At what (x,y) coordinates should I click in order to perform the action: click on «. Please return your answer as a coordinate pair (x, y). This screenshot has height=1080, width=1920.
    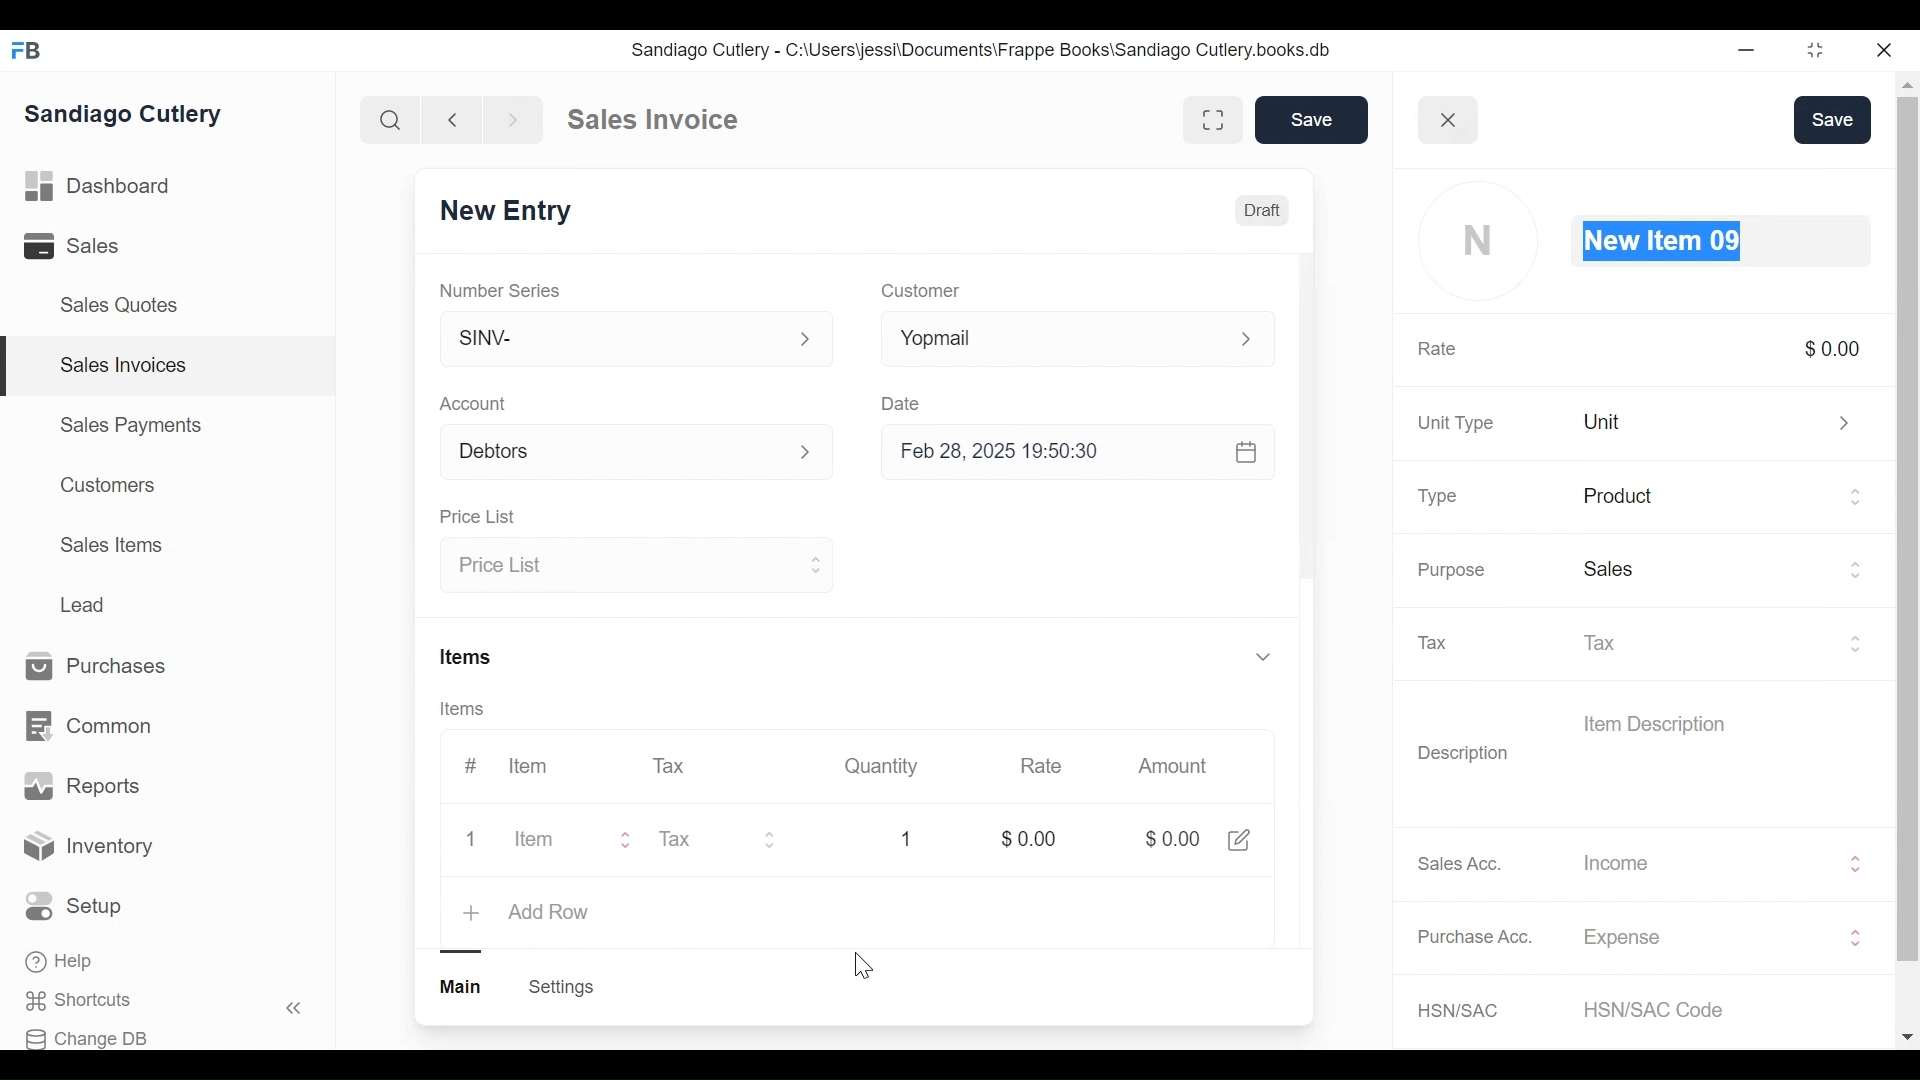
    Looking at the image, I should click on (294, 1011).